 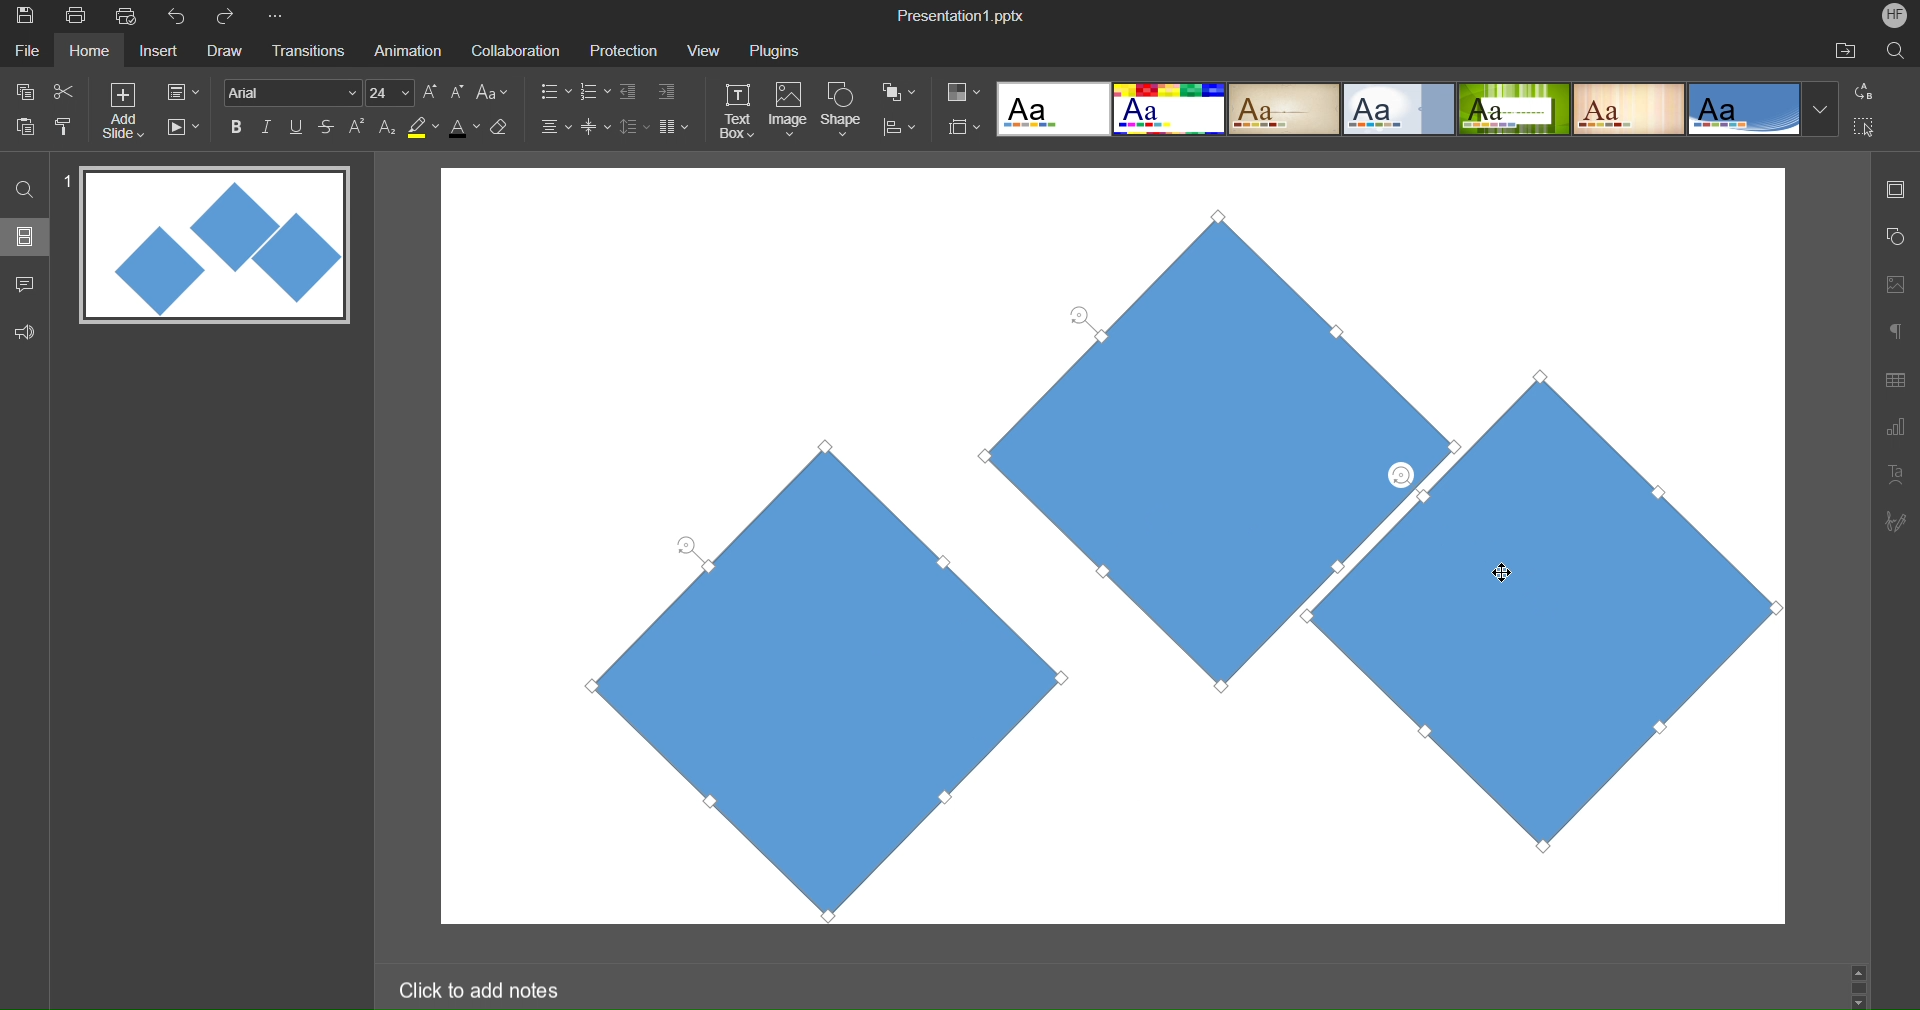 What do you see at coordinates (698, 50) in the screenshot?
I see `View` at bounding box center [698, 50].